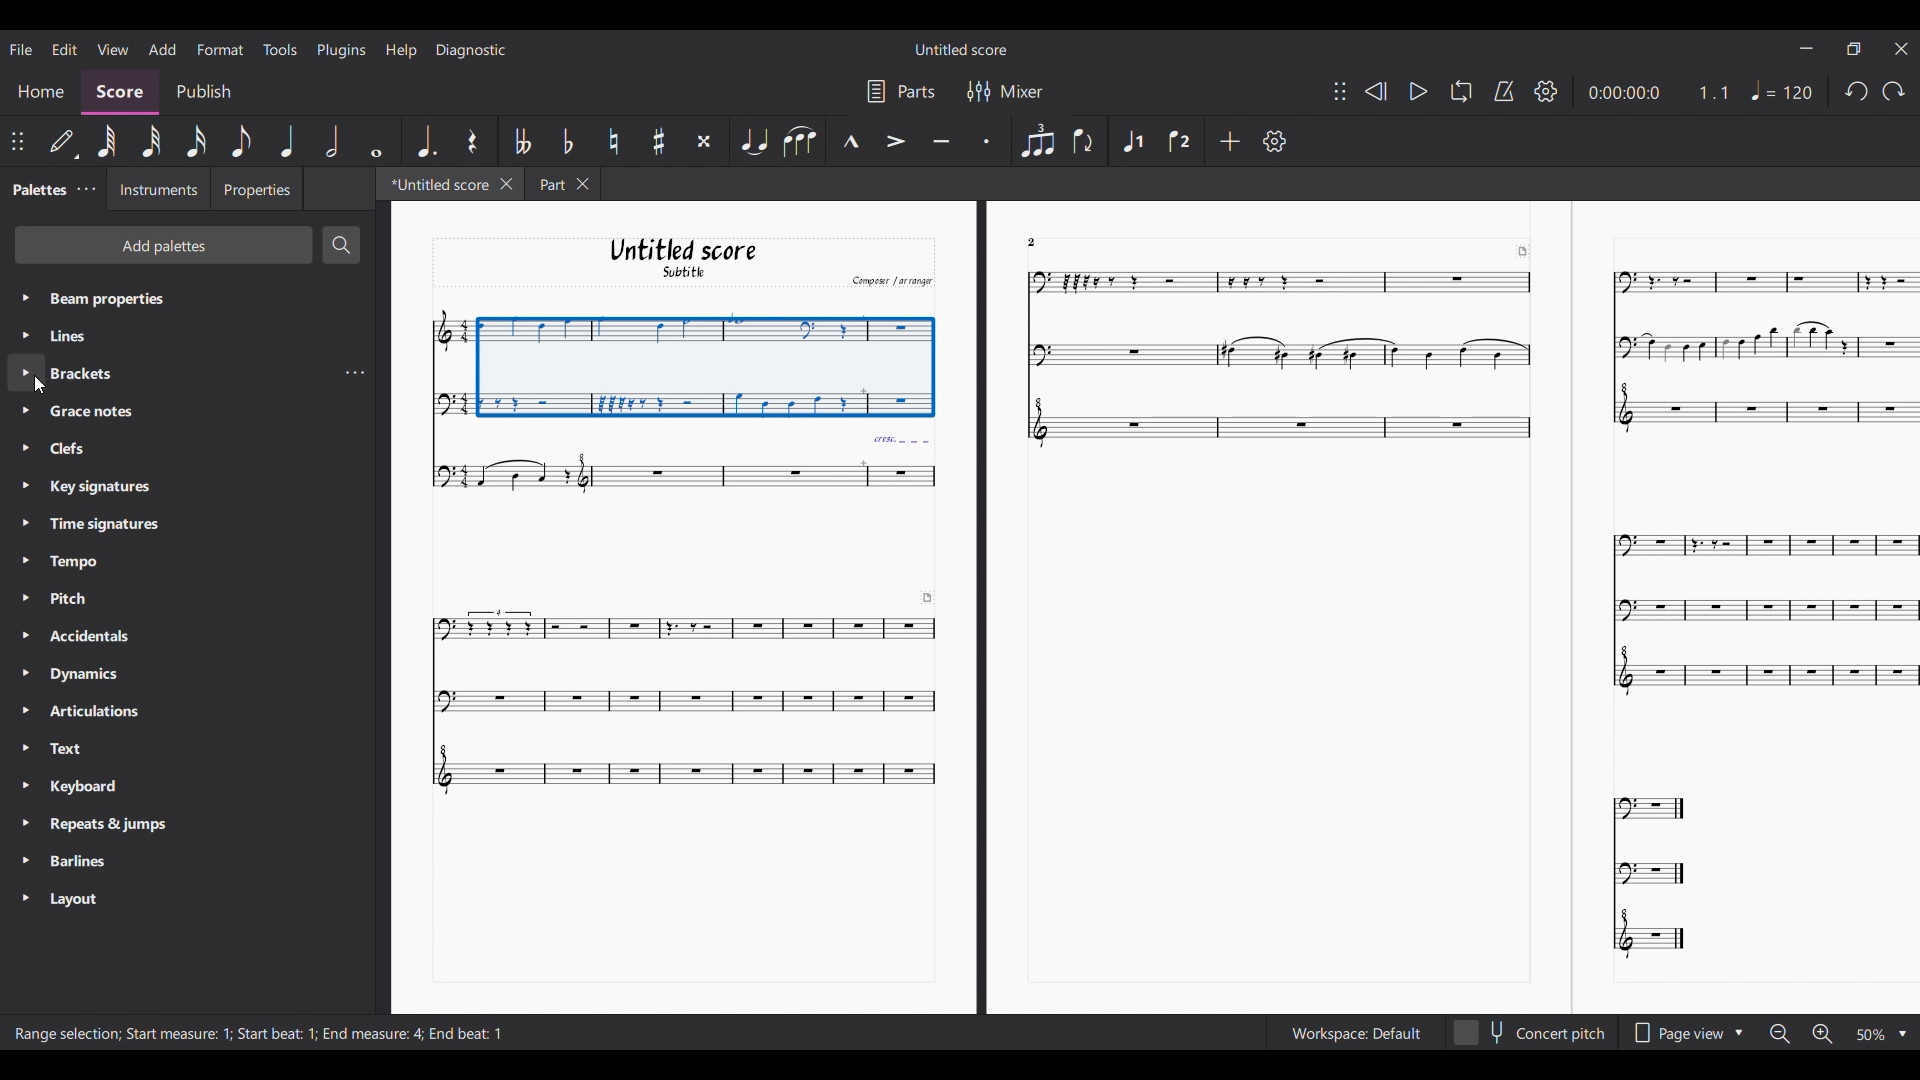  I want to click on Page view options, so click(1674, 1033).